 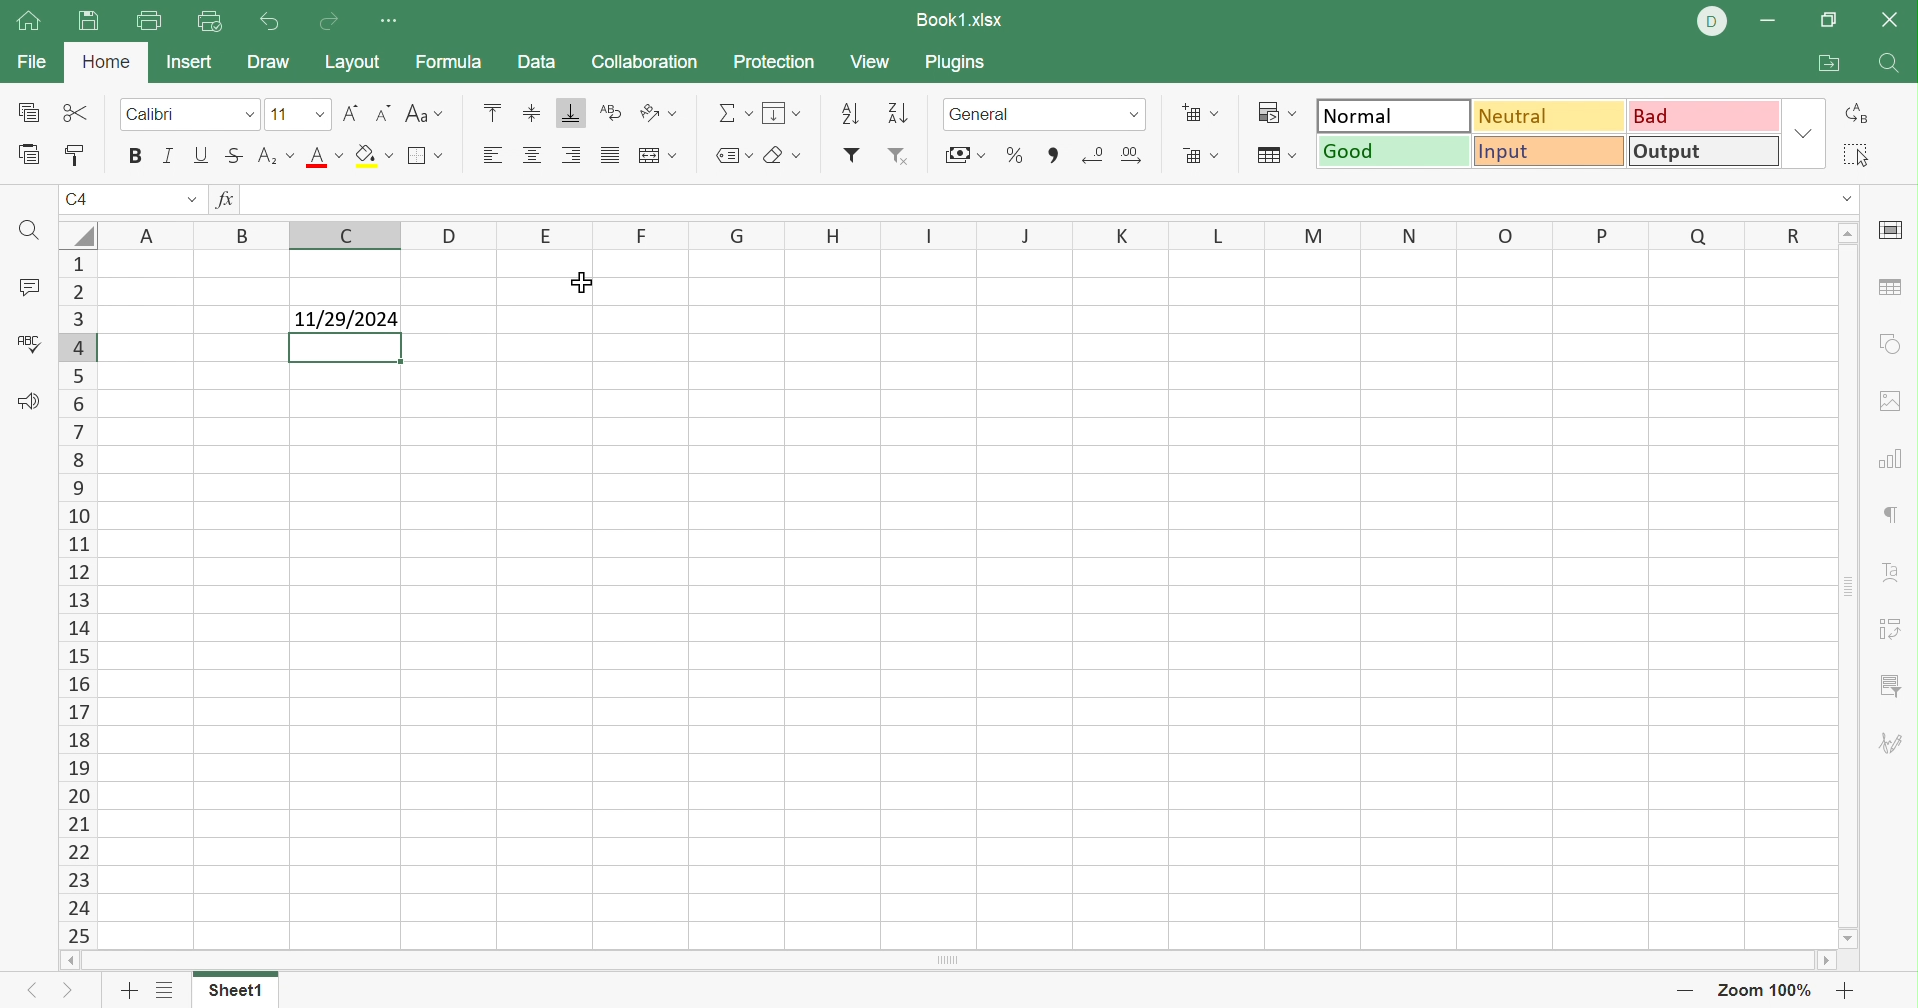 I want to click on Paste, so click(x=31, y=155).